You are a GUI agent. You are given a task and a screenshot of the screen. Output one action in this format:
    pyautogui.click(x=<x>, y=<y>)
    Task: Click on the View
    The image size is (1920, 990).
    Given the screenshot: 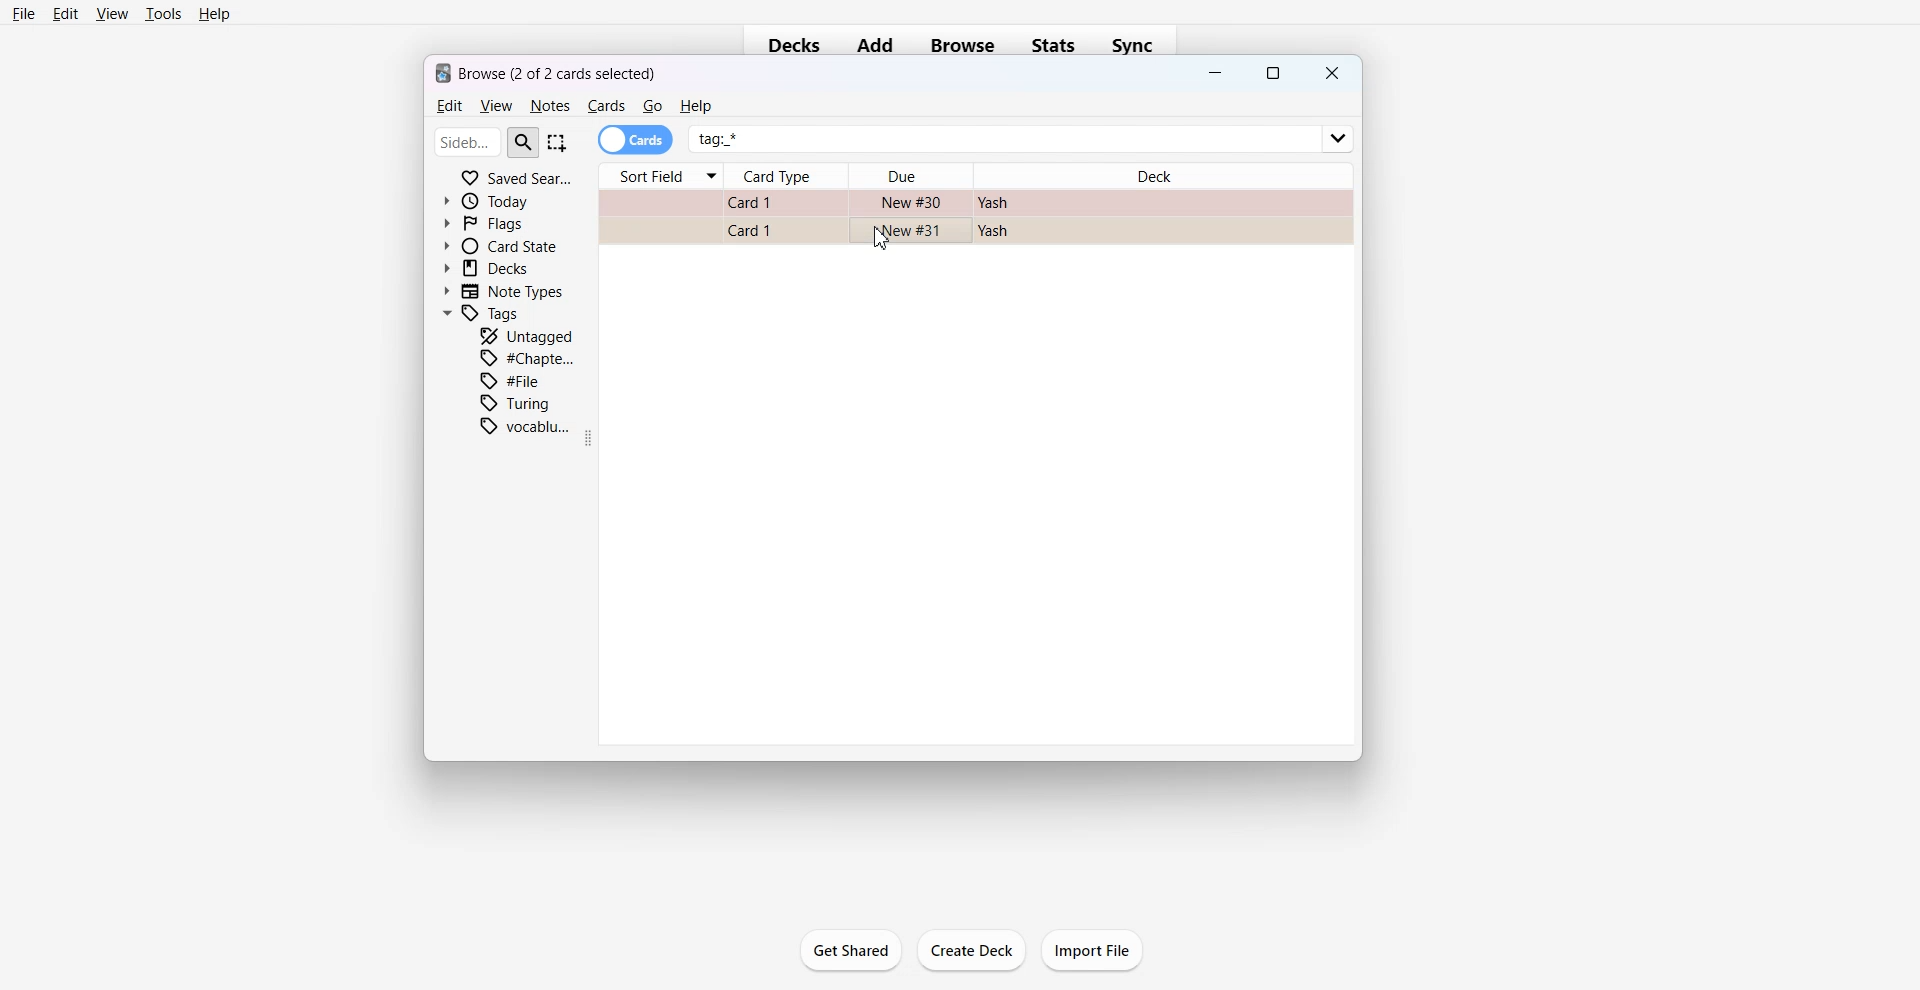 What is the action you would take?
    pyautogui.click(x=111, y=13)
    